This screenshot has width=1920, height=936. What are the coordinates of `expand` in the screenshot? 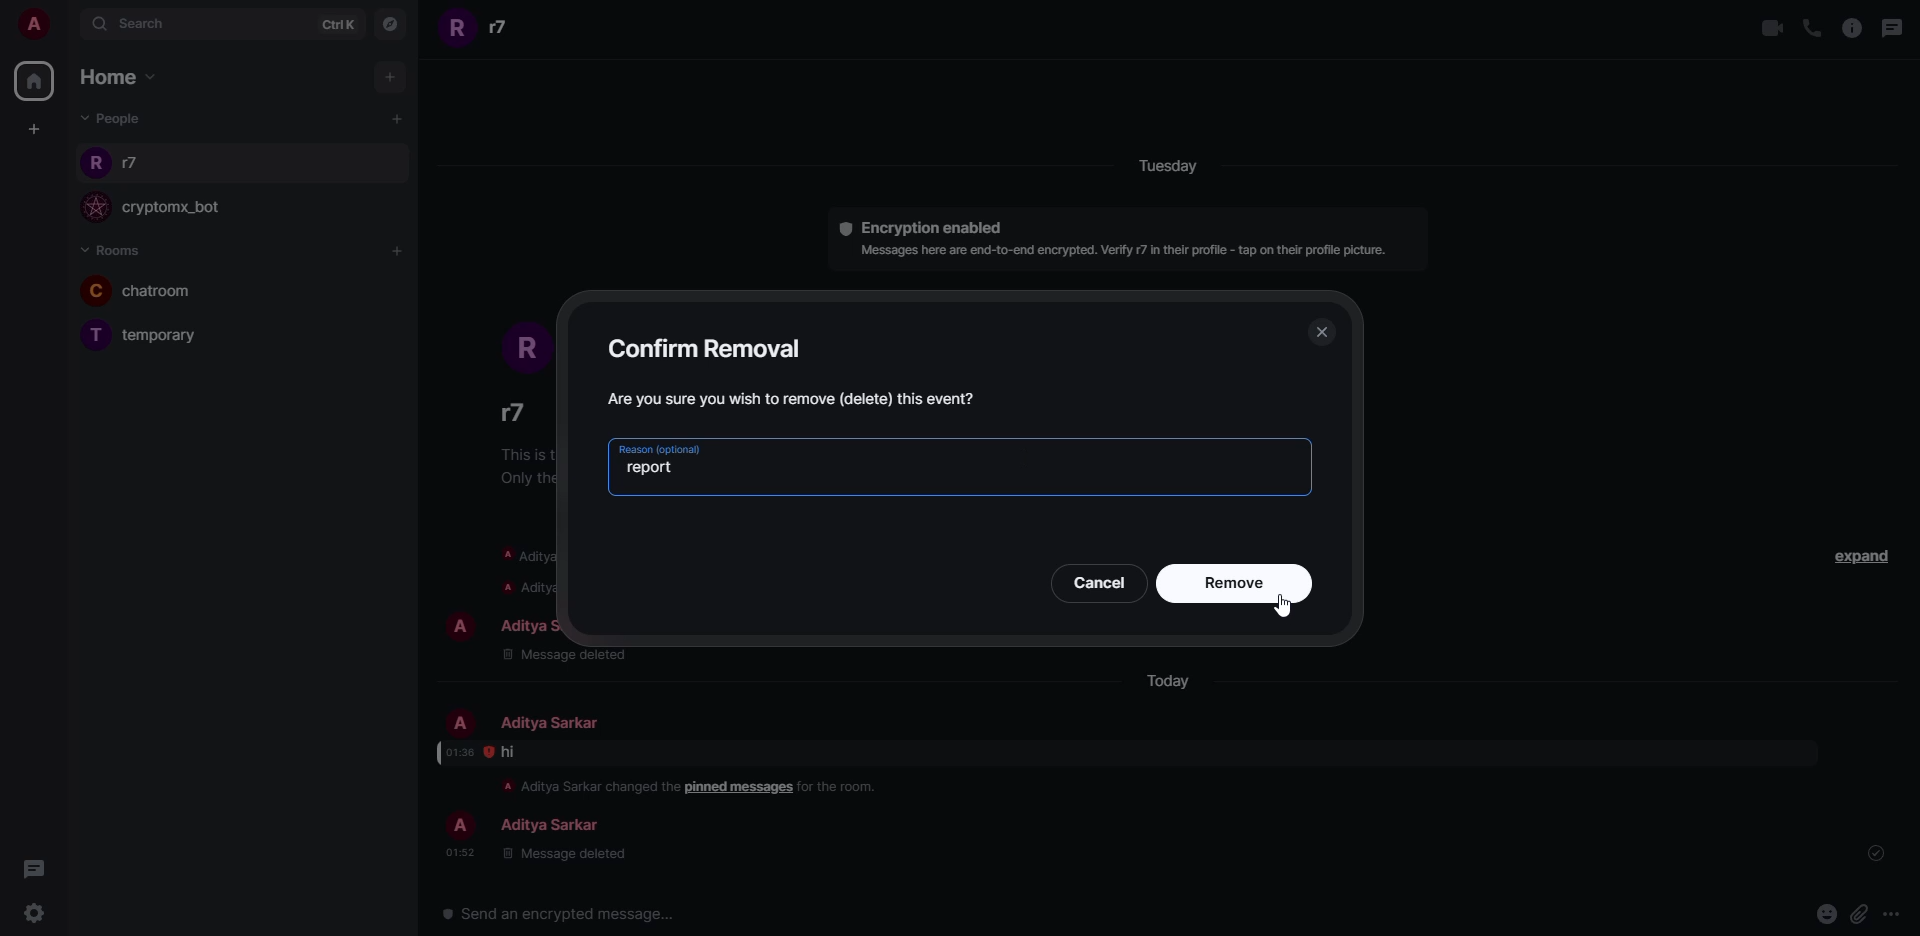 It's located at (1859, 555).